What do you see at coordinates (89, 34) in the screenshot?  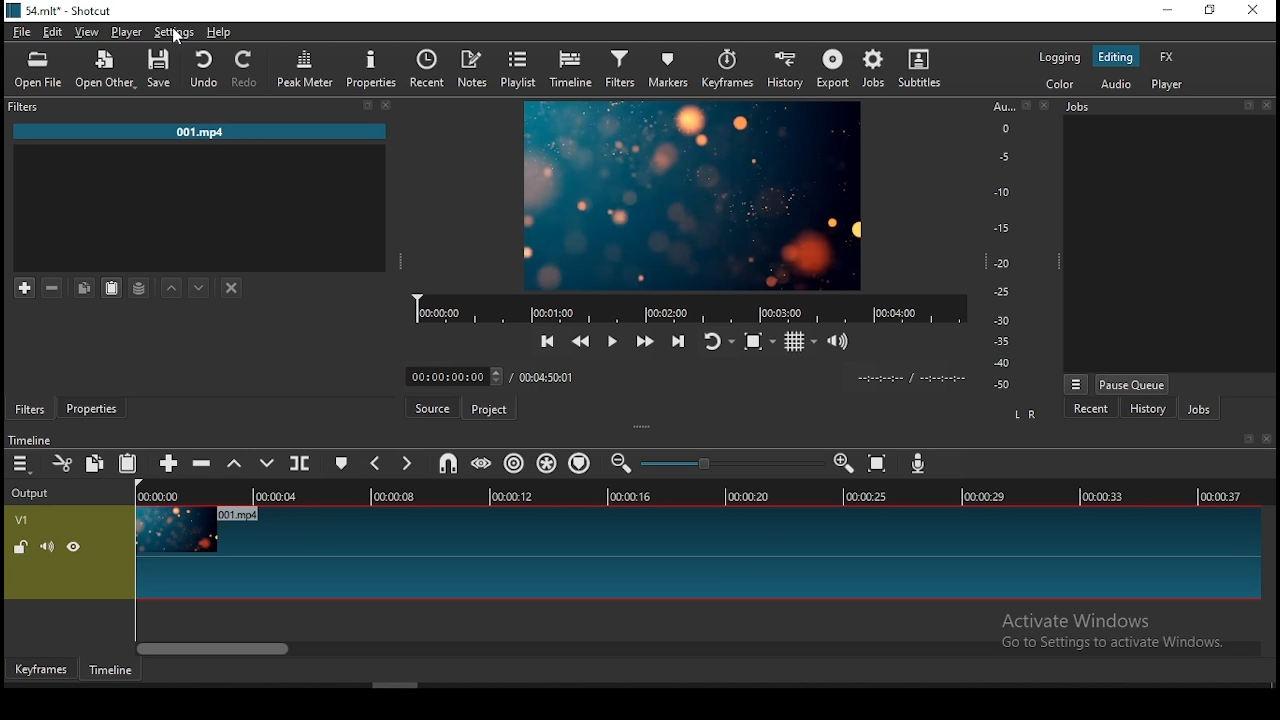 I see `view` at bounding box center [89, 34].